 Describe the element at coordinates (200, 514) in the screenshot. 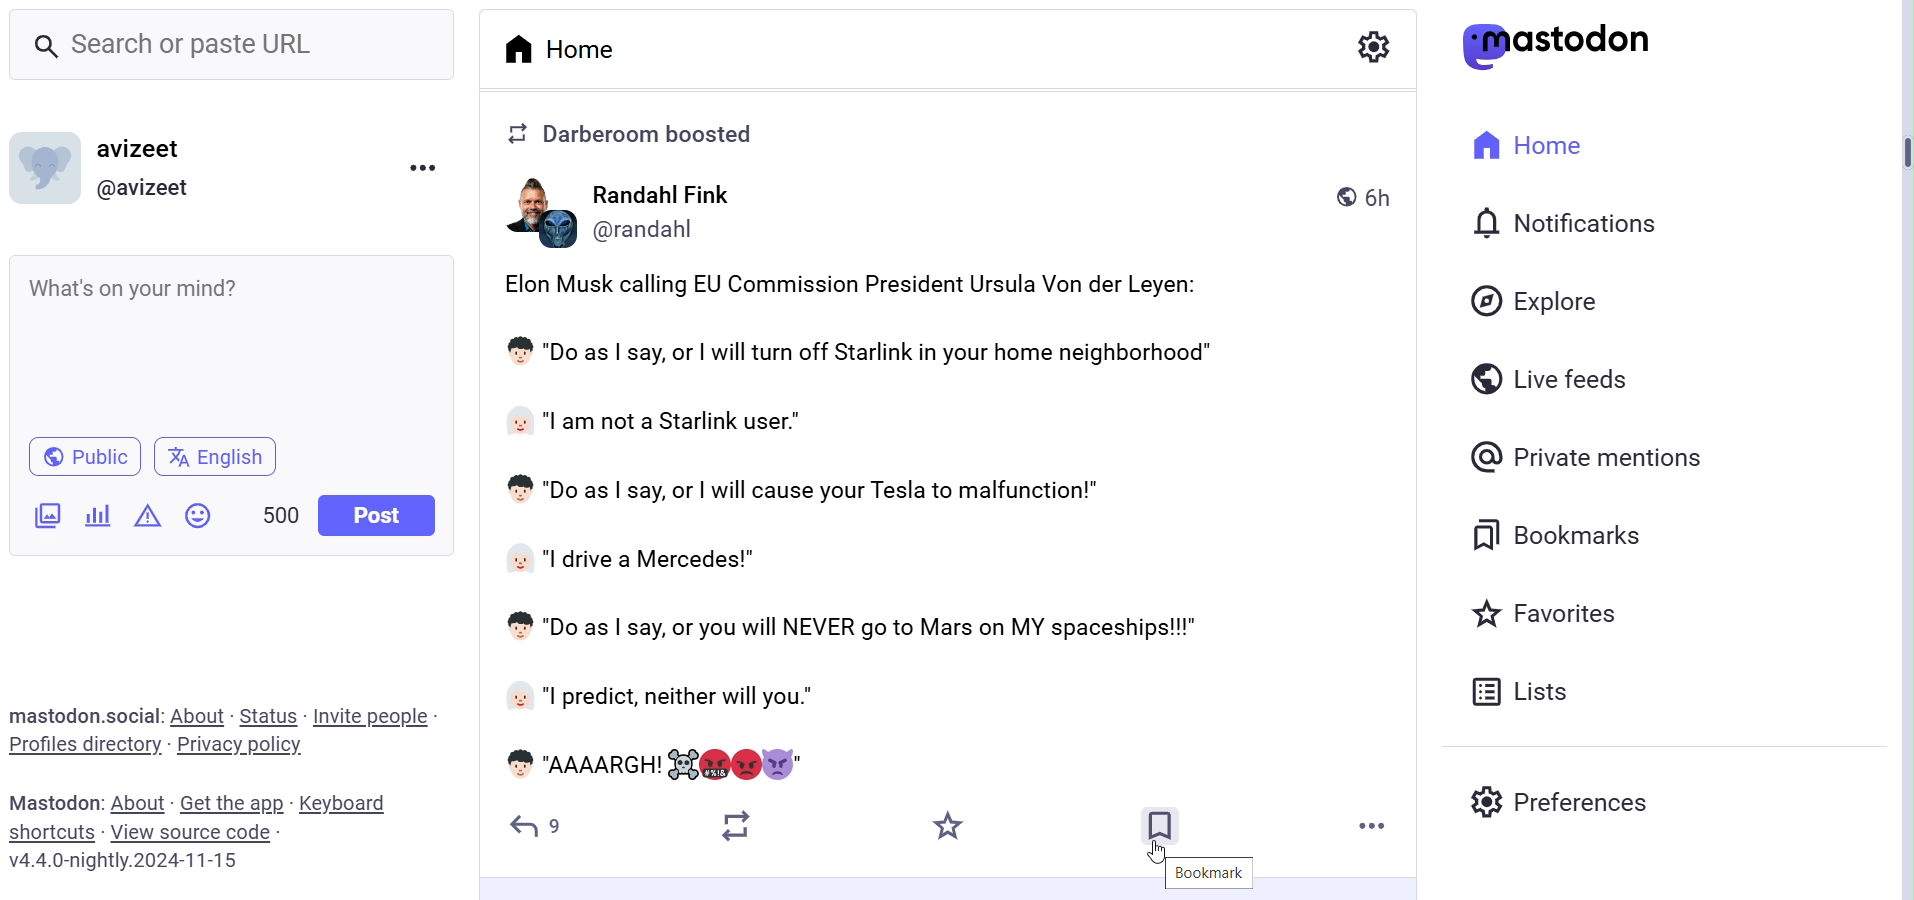

I see `Emojis` at that location.